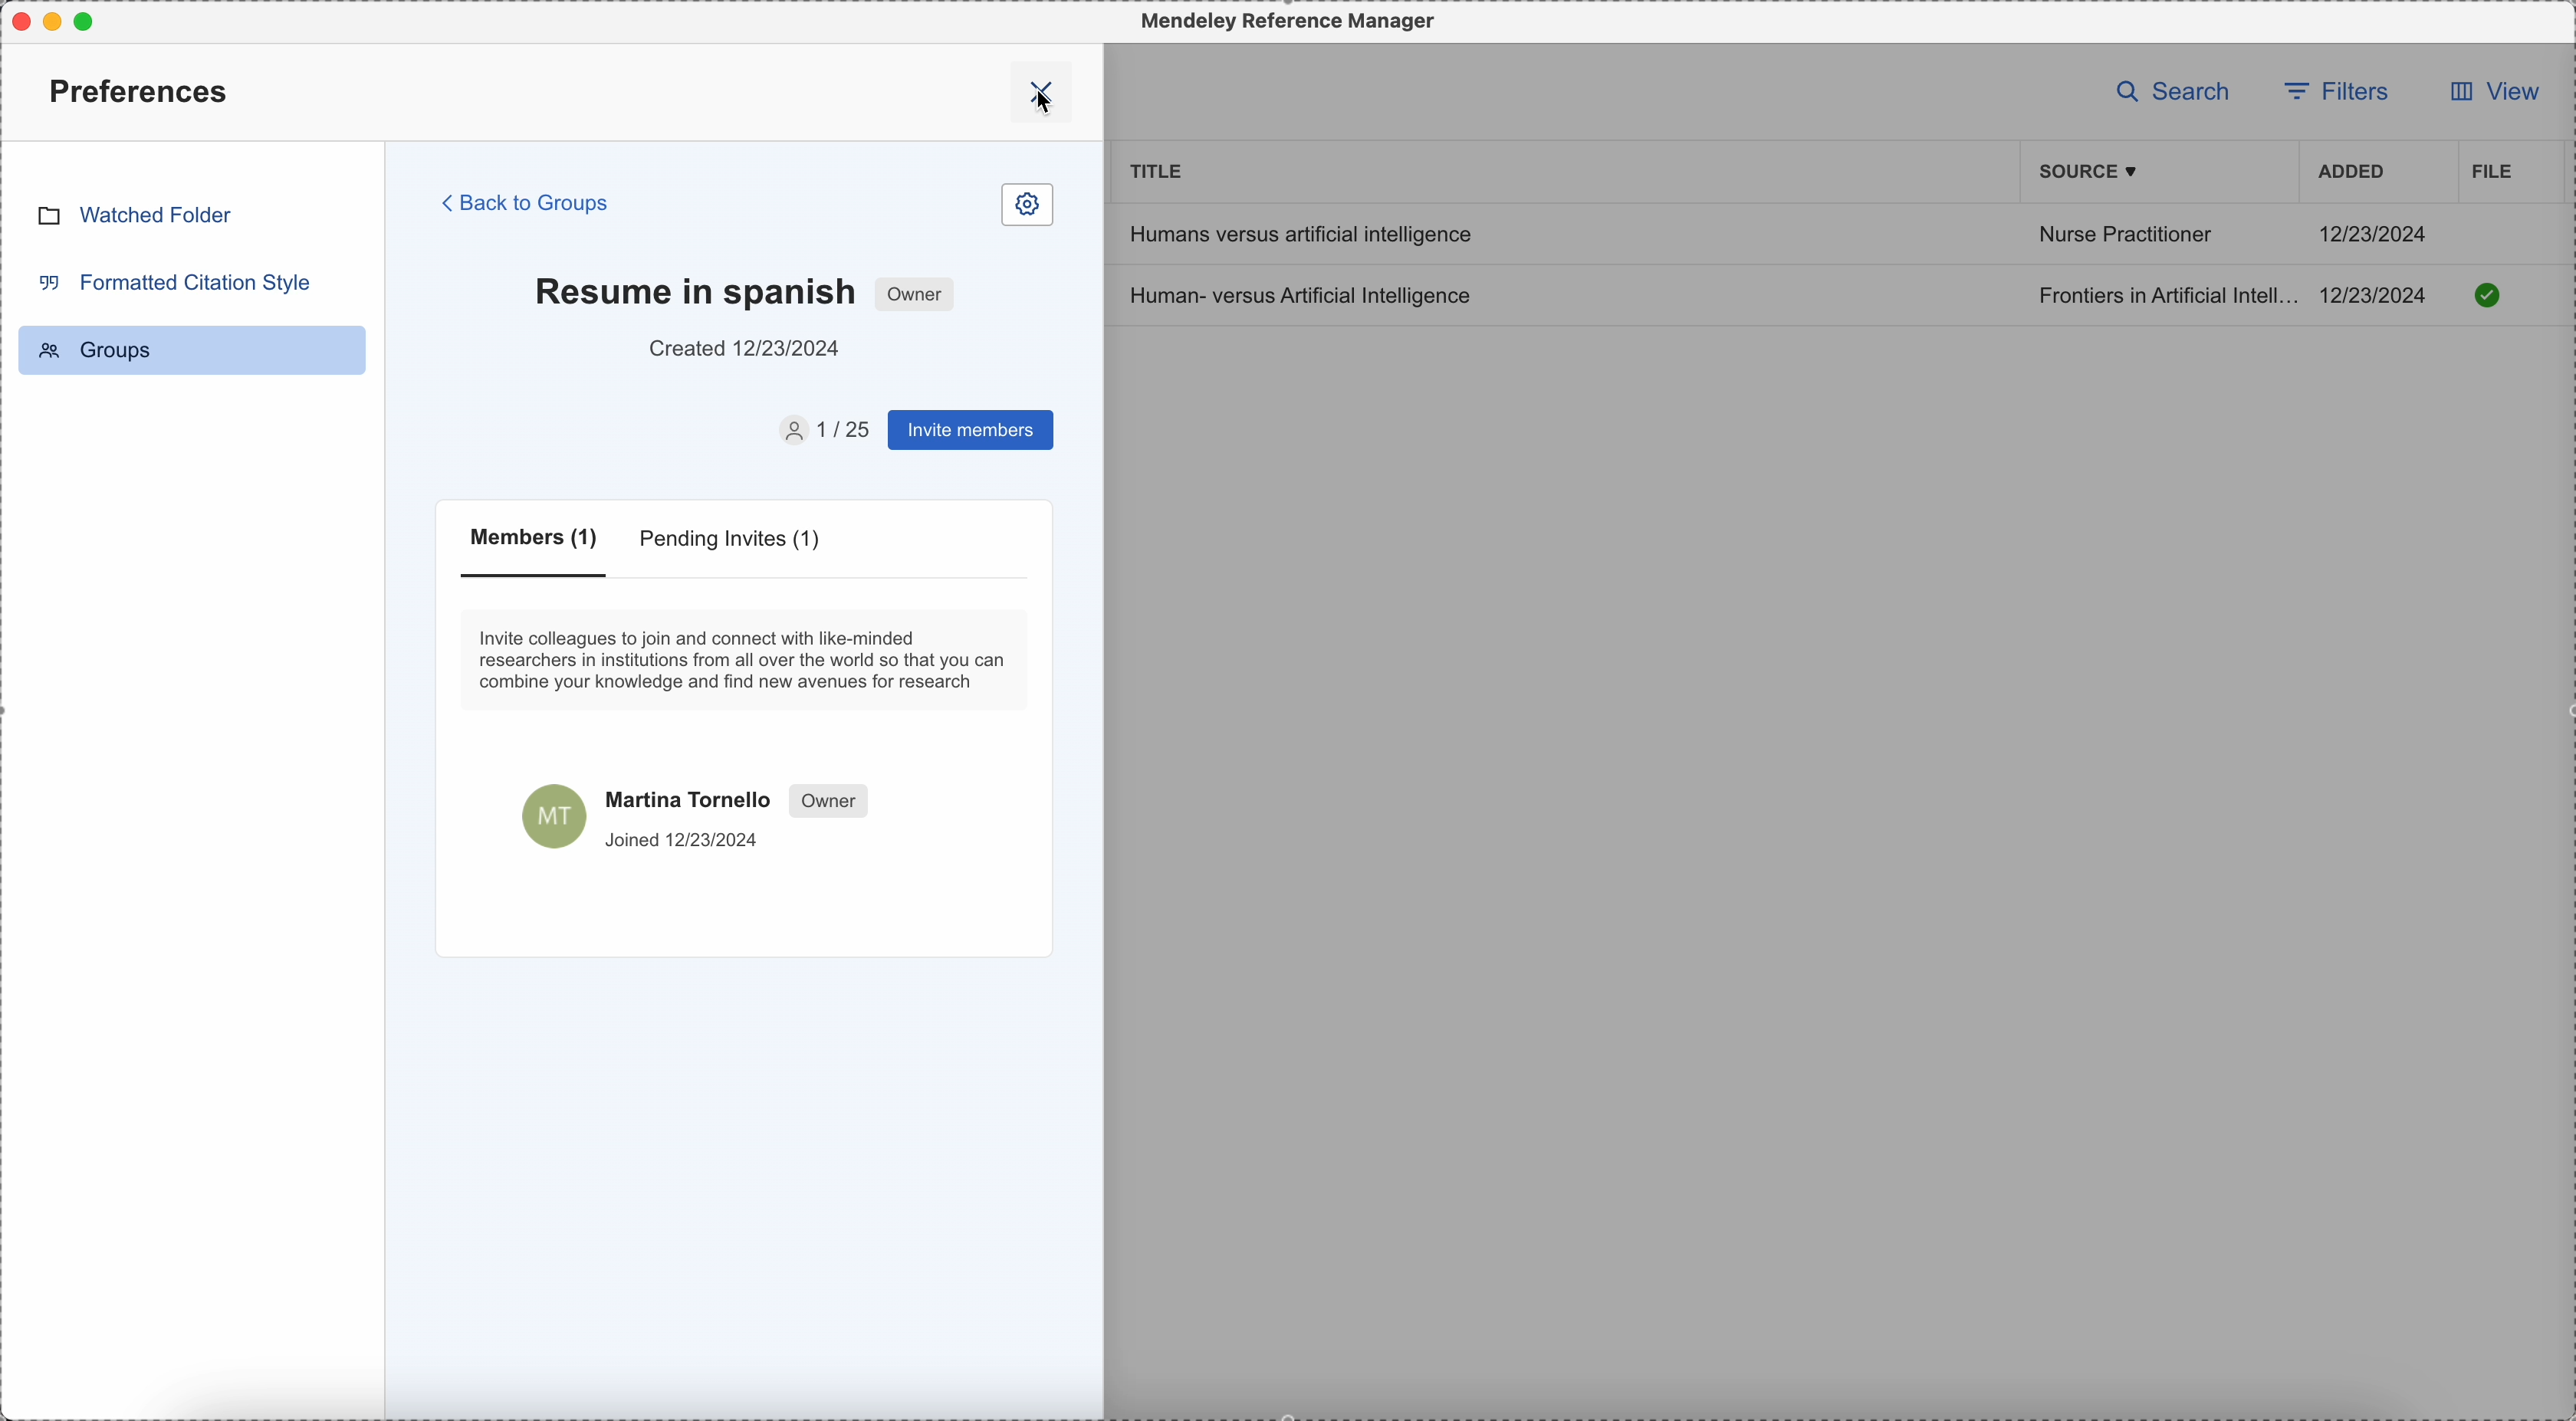  What do you see at coordinates (2164, 294) in the screenshot?
I see `Frontiers in Artificial Intell..` at bounding box center [2164, 294].